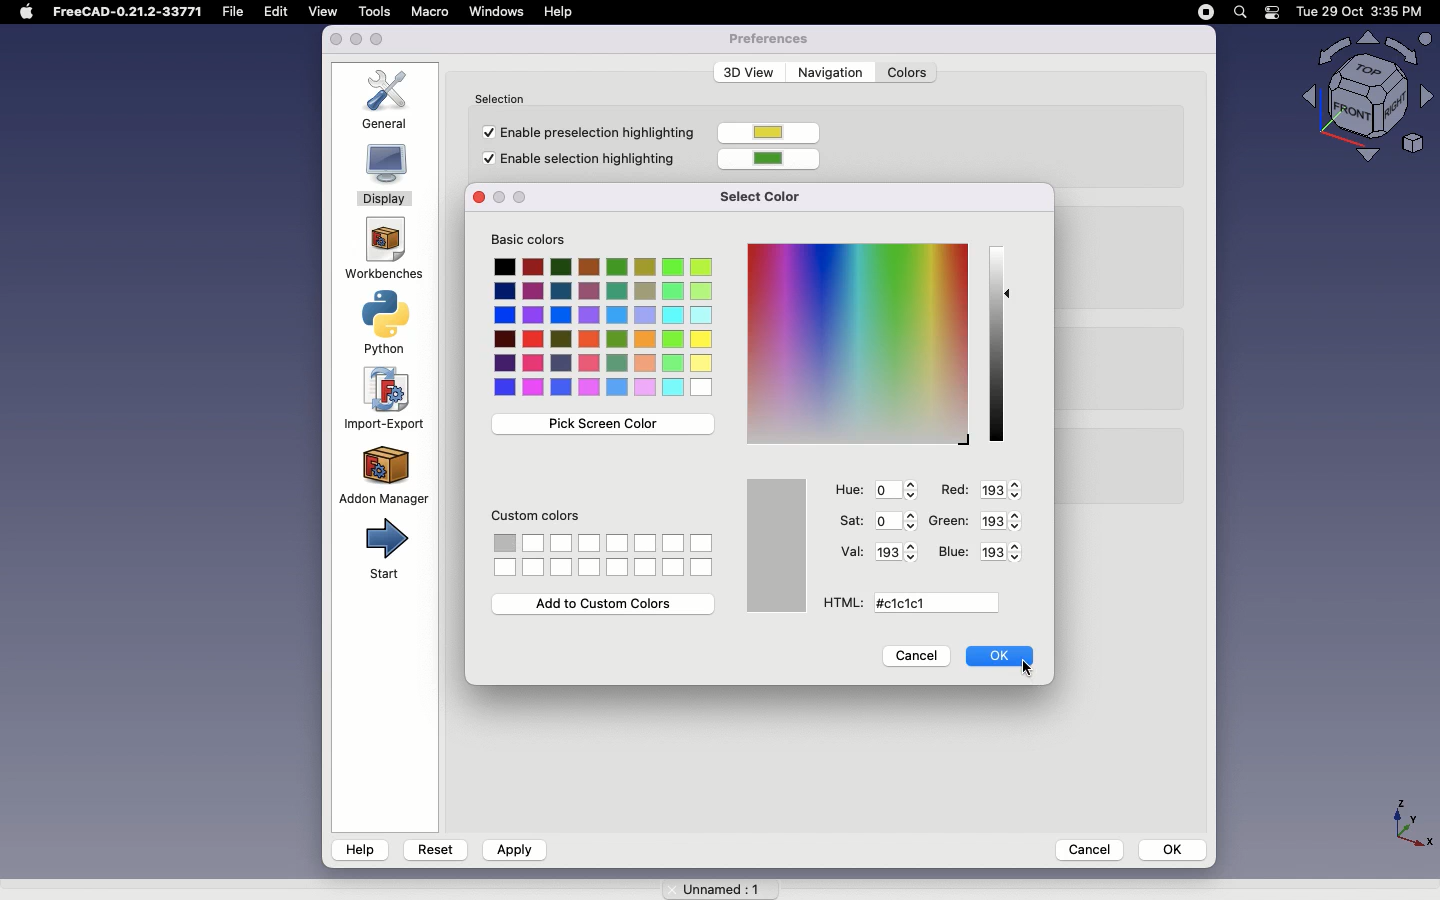 The height and width of the screenshot is (900, 1440). I want to click on Pick screen color, so click(599, 425).